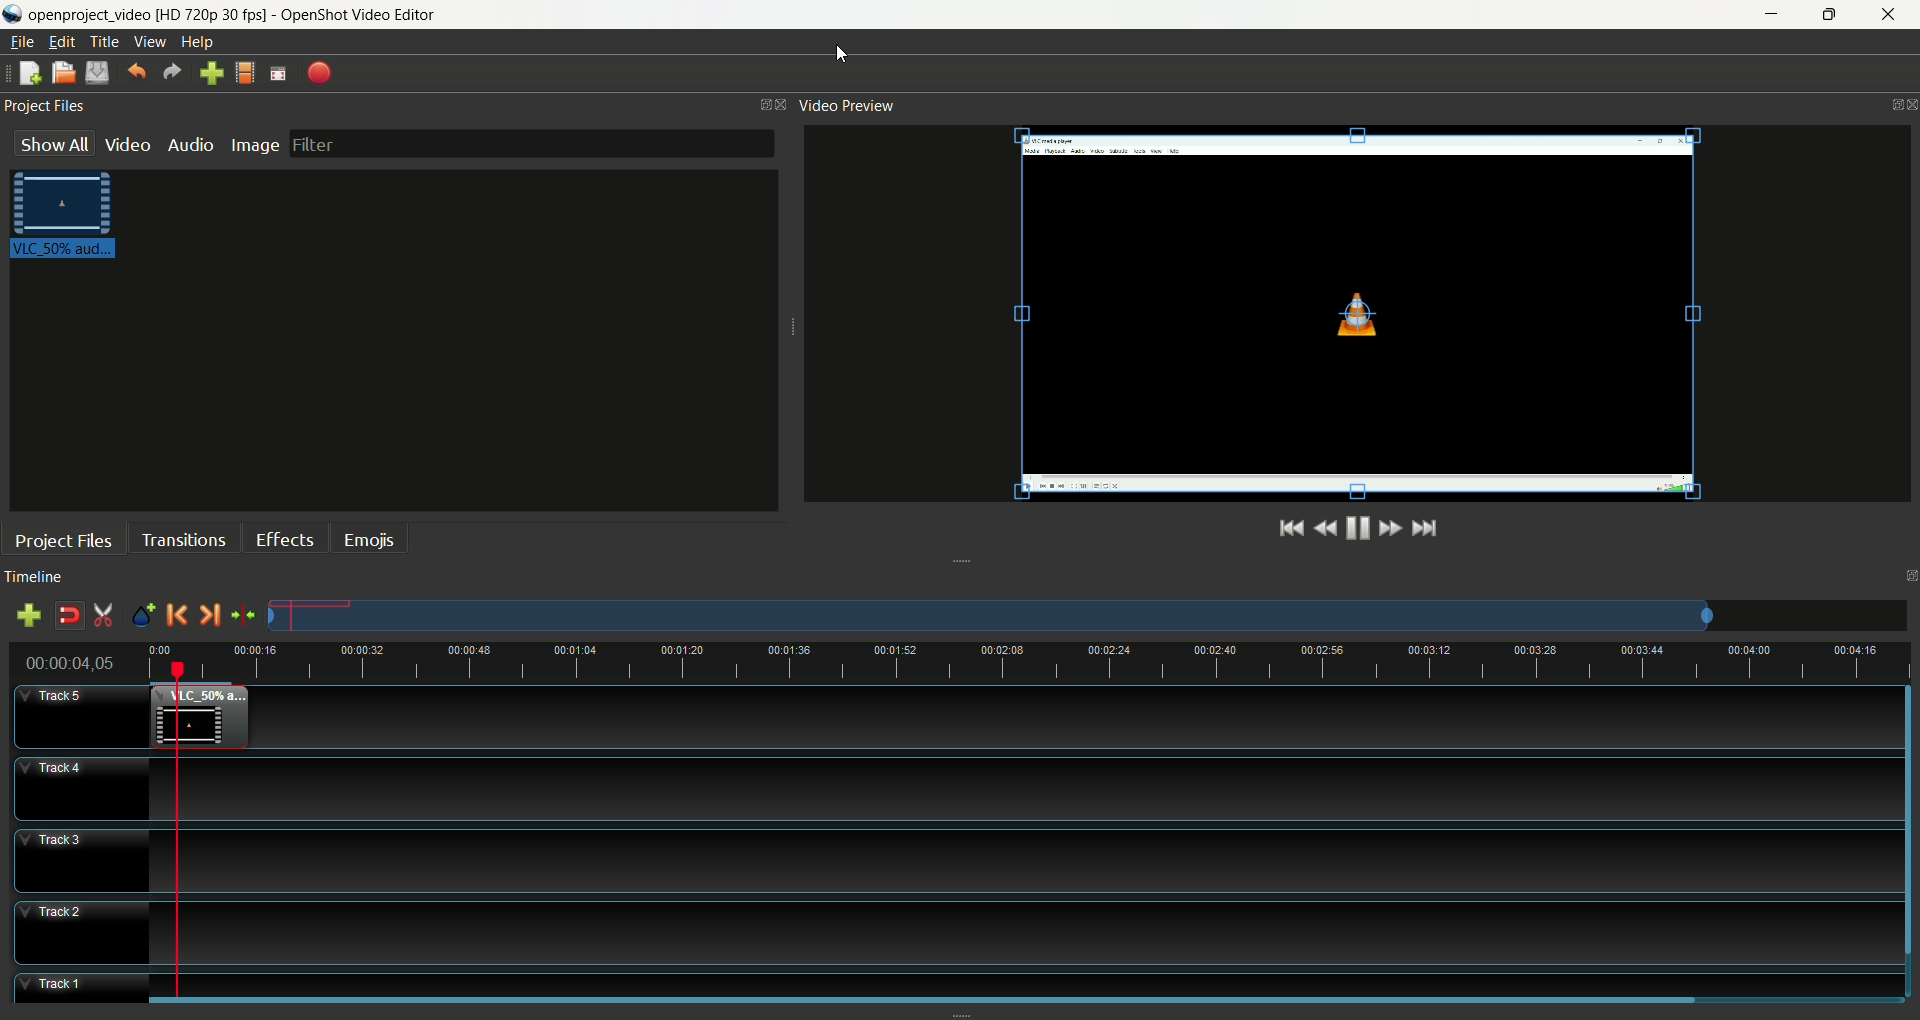  What do you see at coordinates (245, 71) in the screenshot?
I see `choose profile` at bounding box center [245, 71].